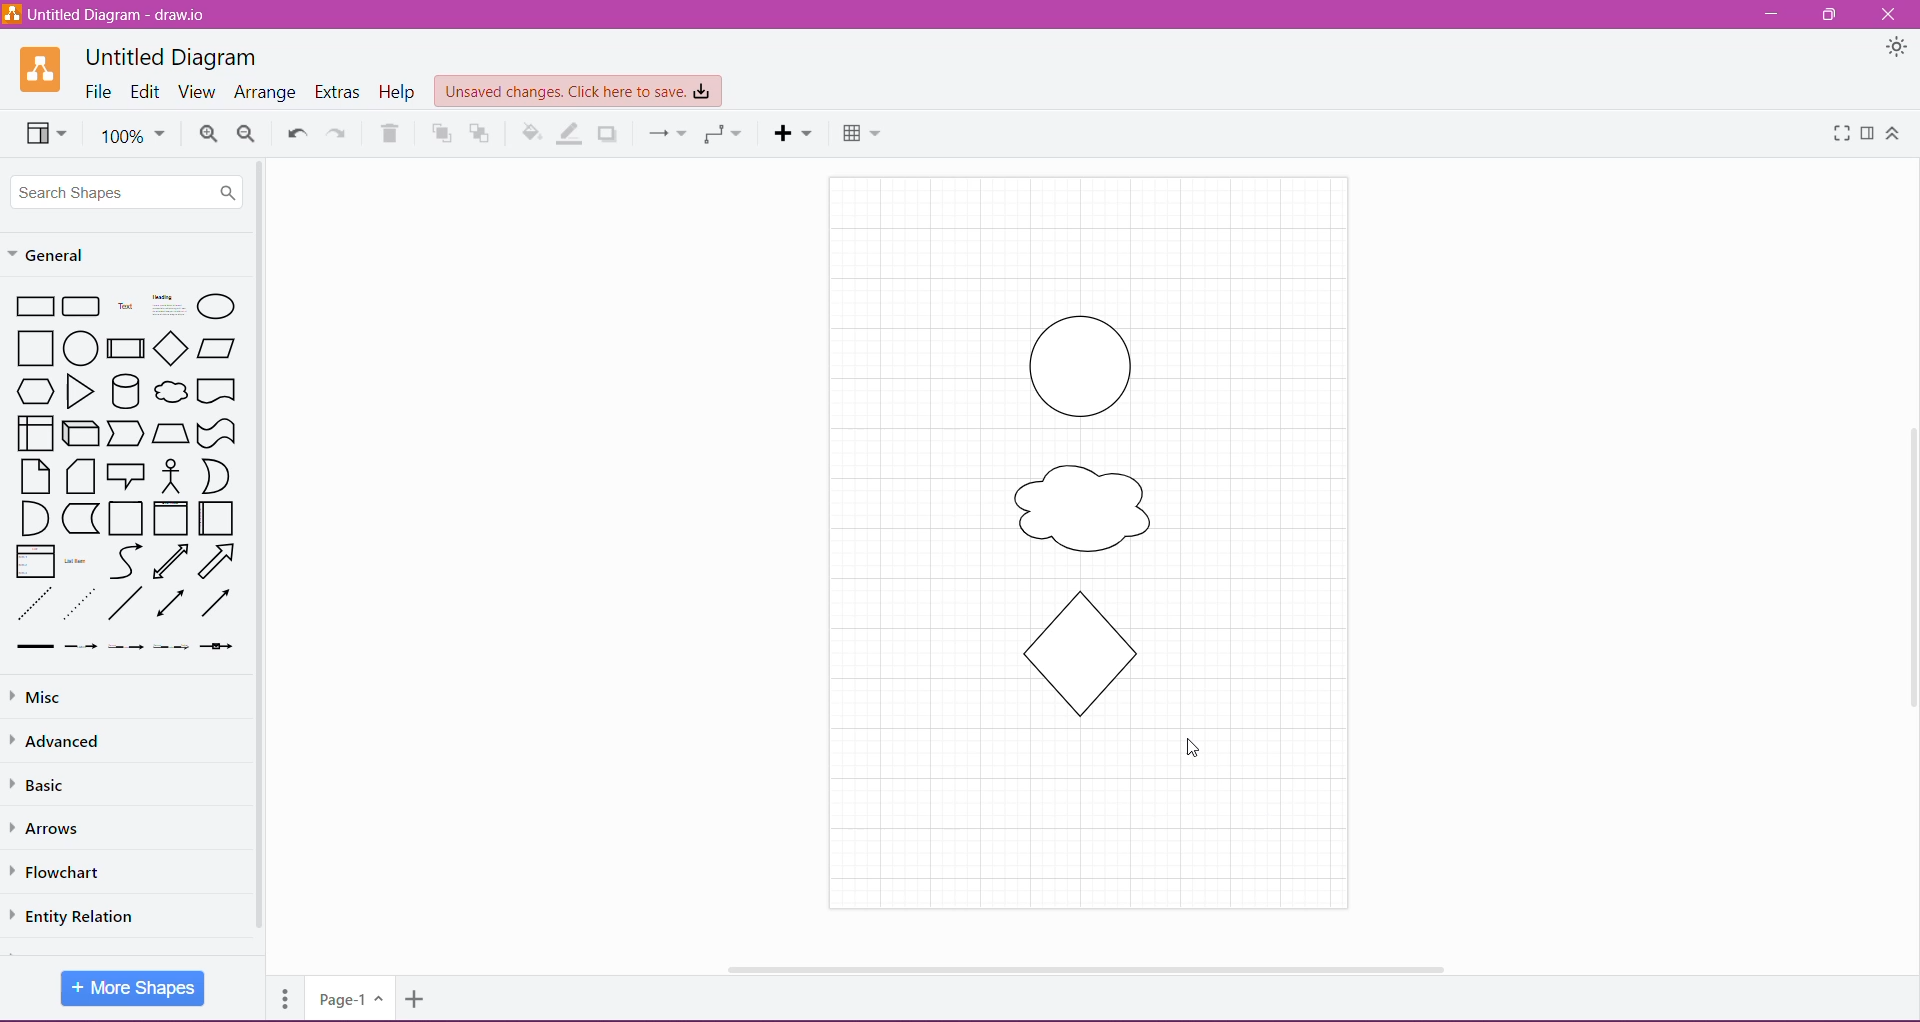 This screenshot has width=1920, height=1022. Describe the element at coordinates (1893, 134) in the screenshot. I see `Expand/Collapse` at that location.